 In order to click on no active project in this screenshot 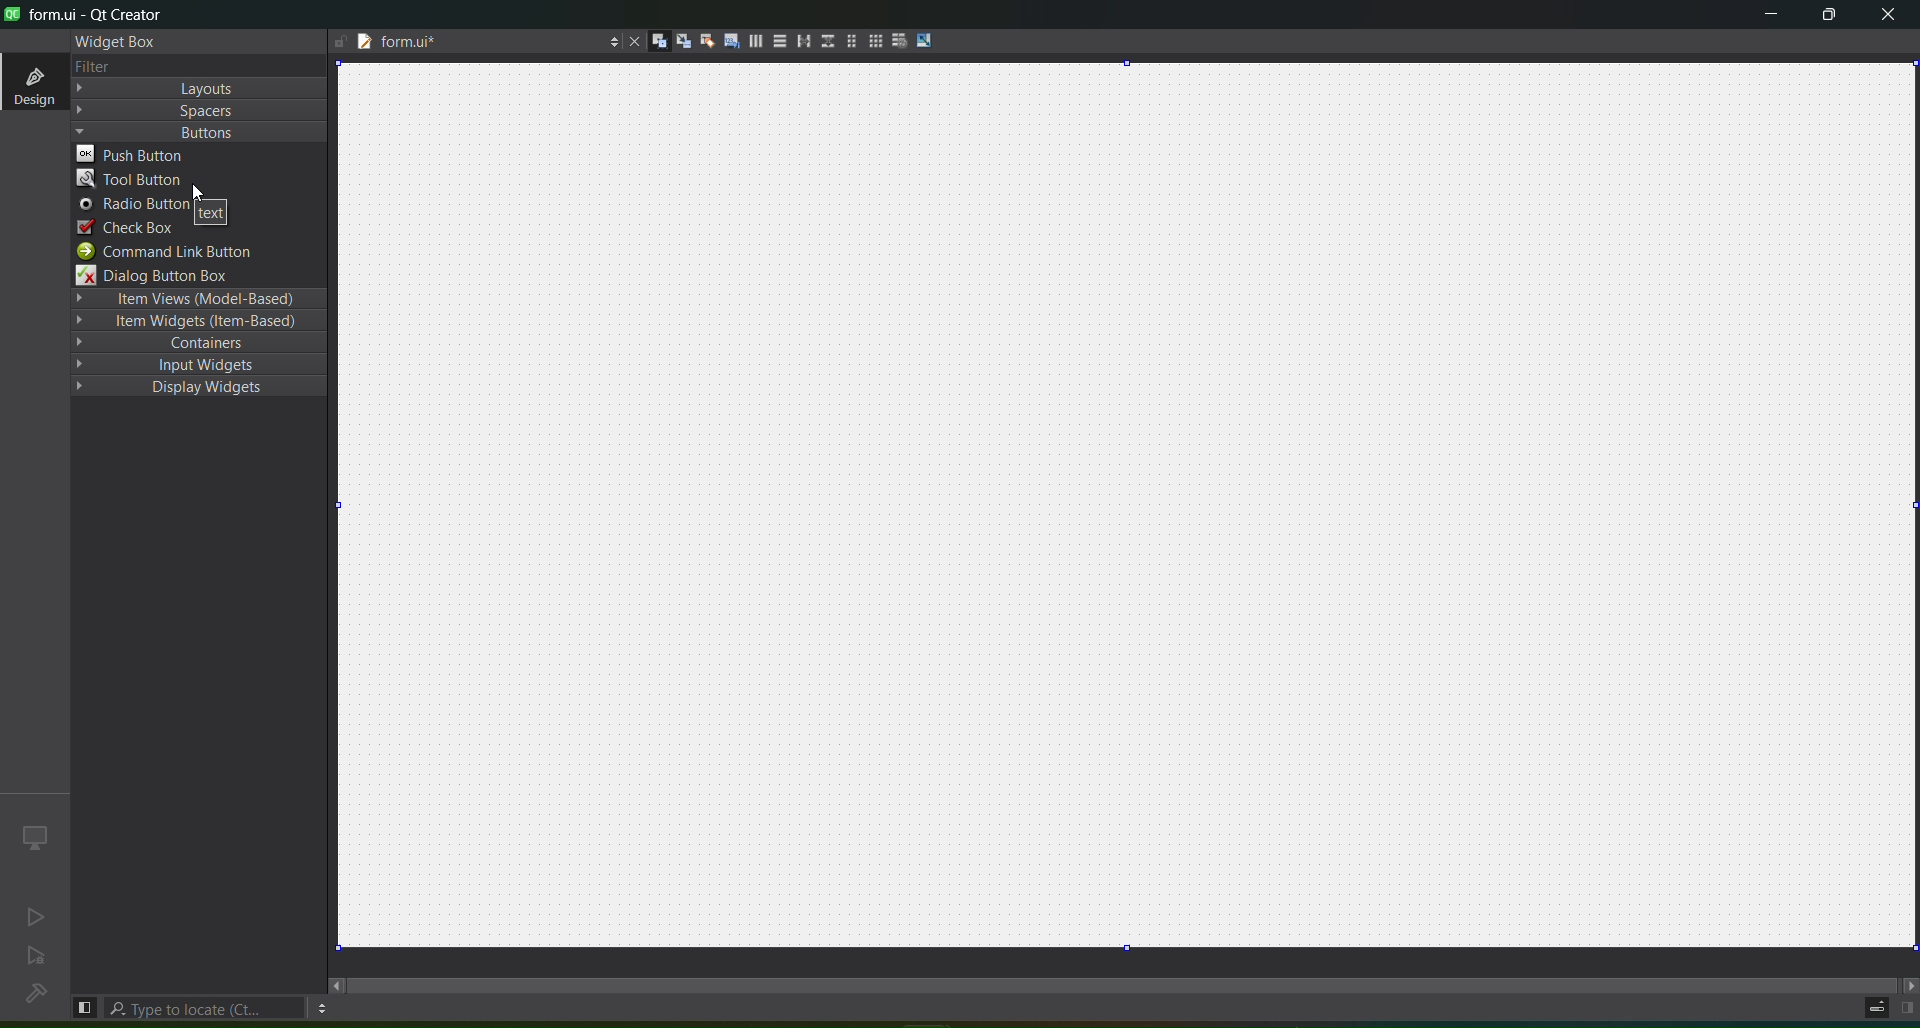, I will do `click(37, 957)`.